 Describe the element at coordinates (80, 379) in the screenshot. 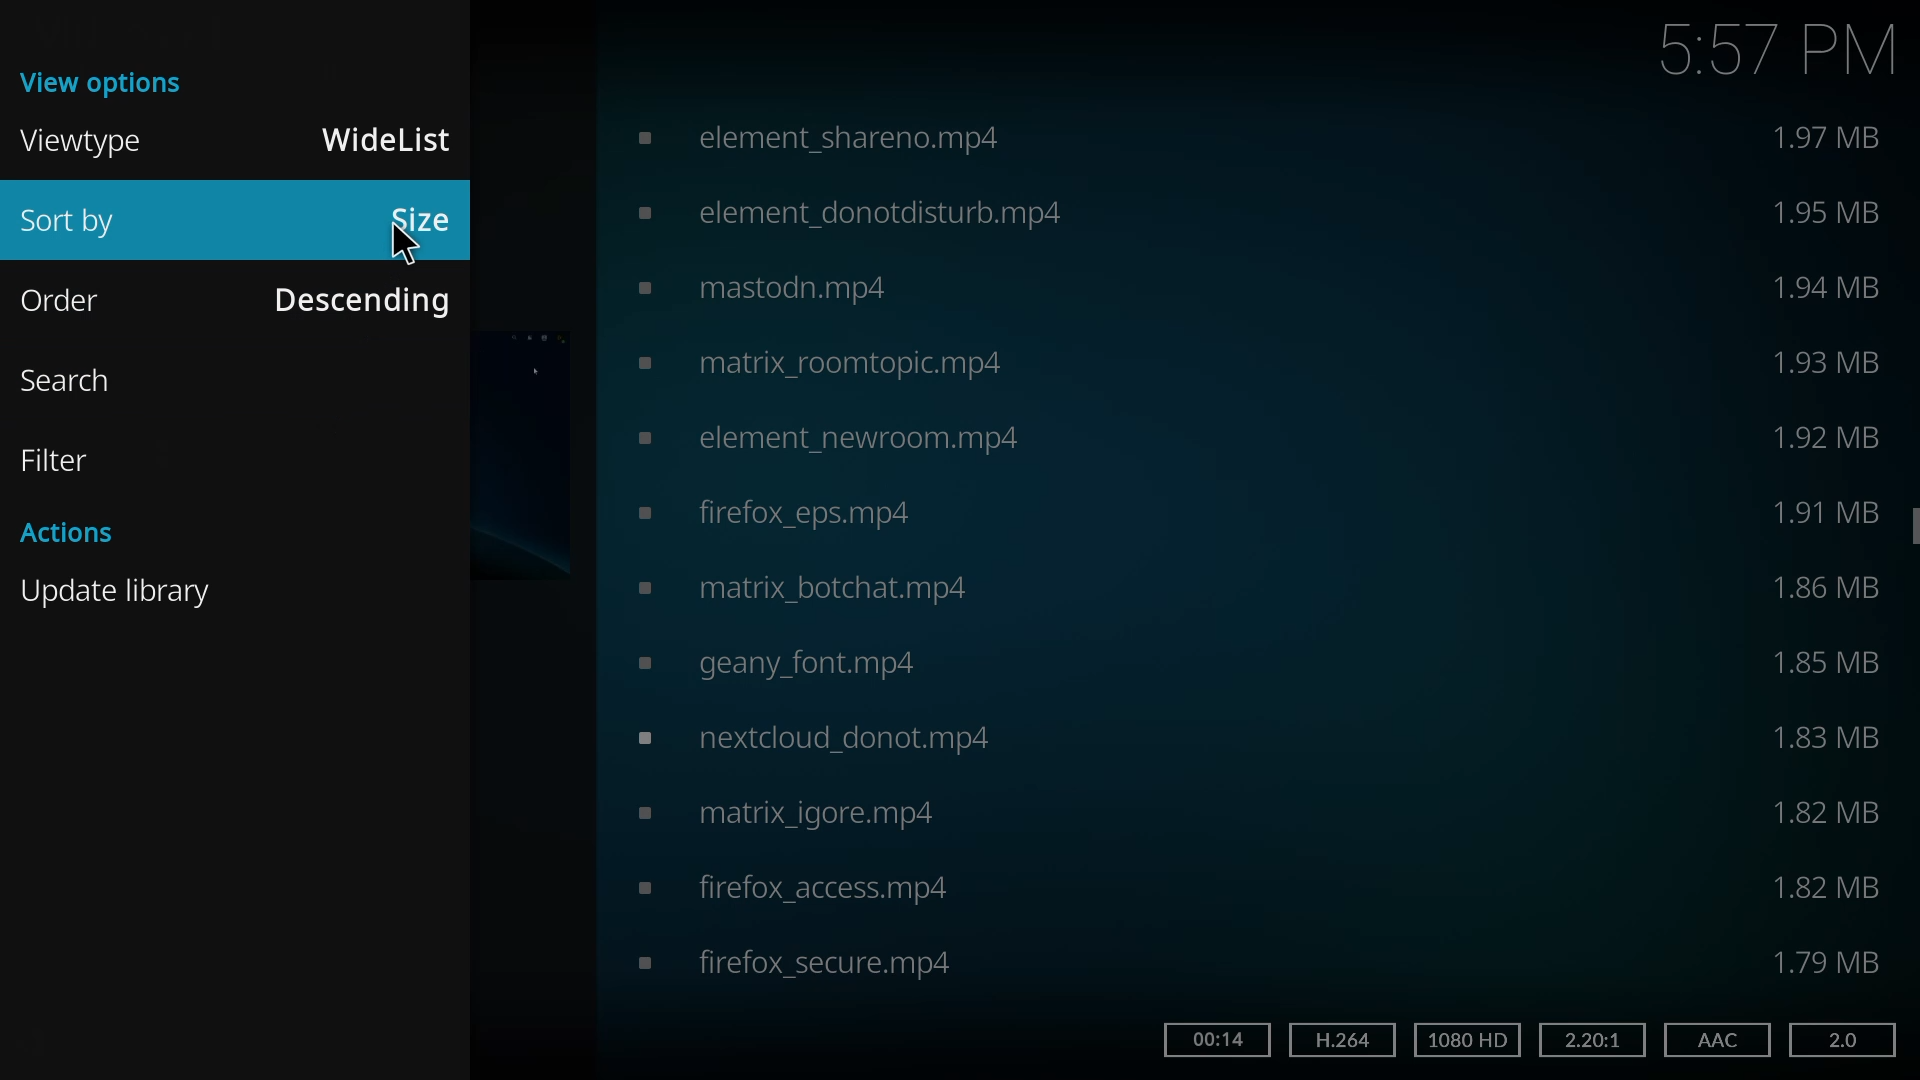

I see `search` at that location.